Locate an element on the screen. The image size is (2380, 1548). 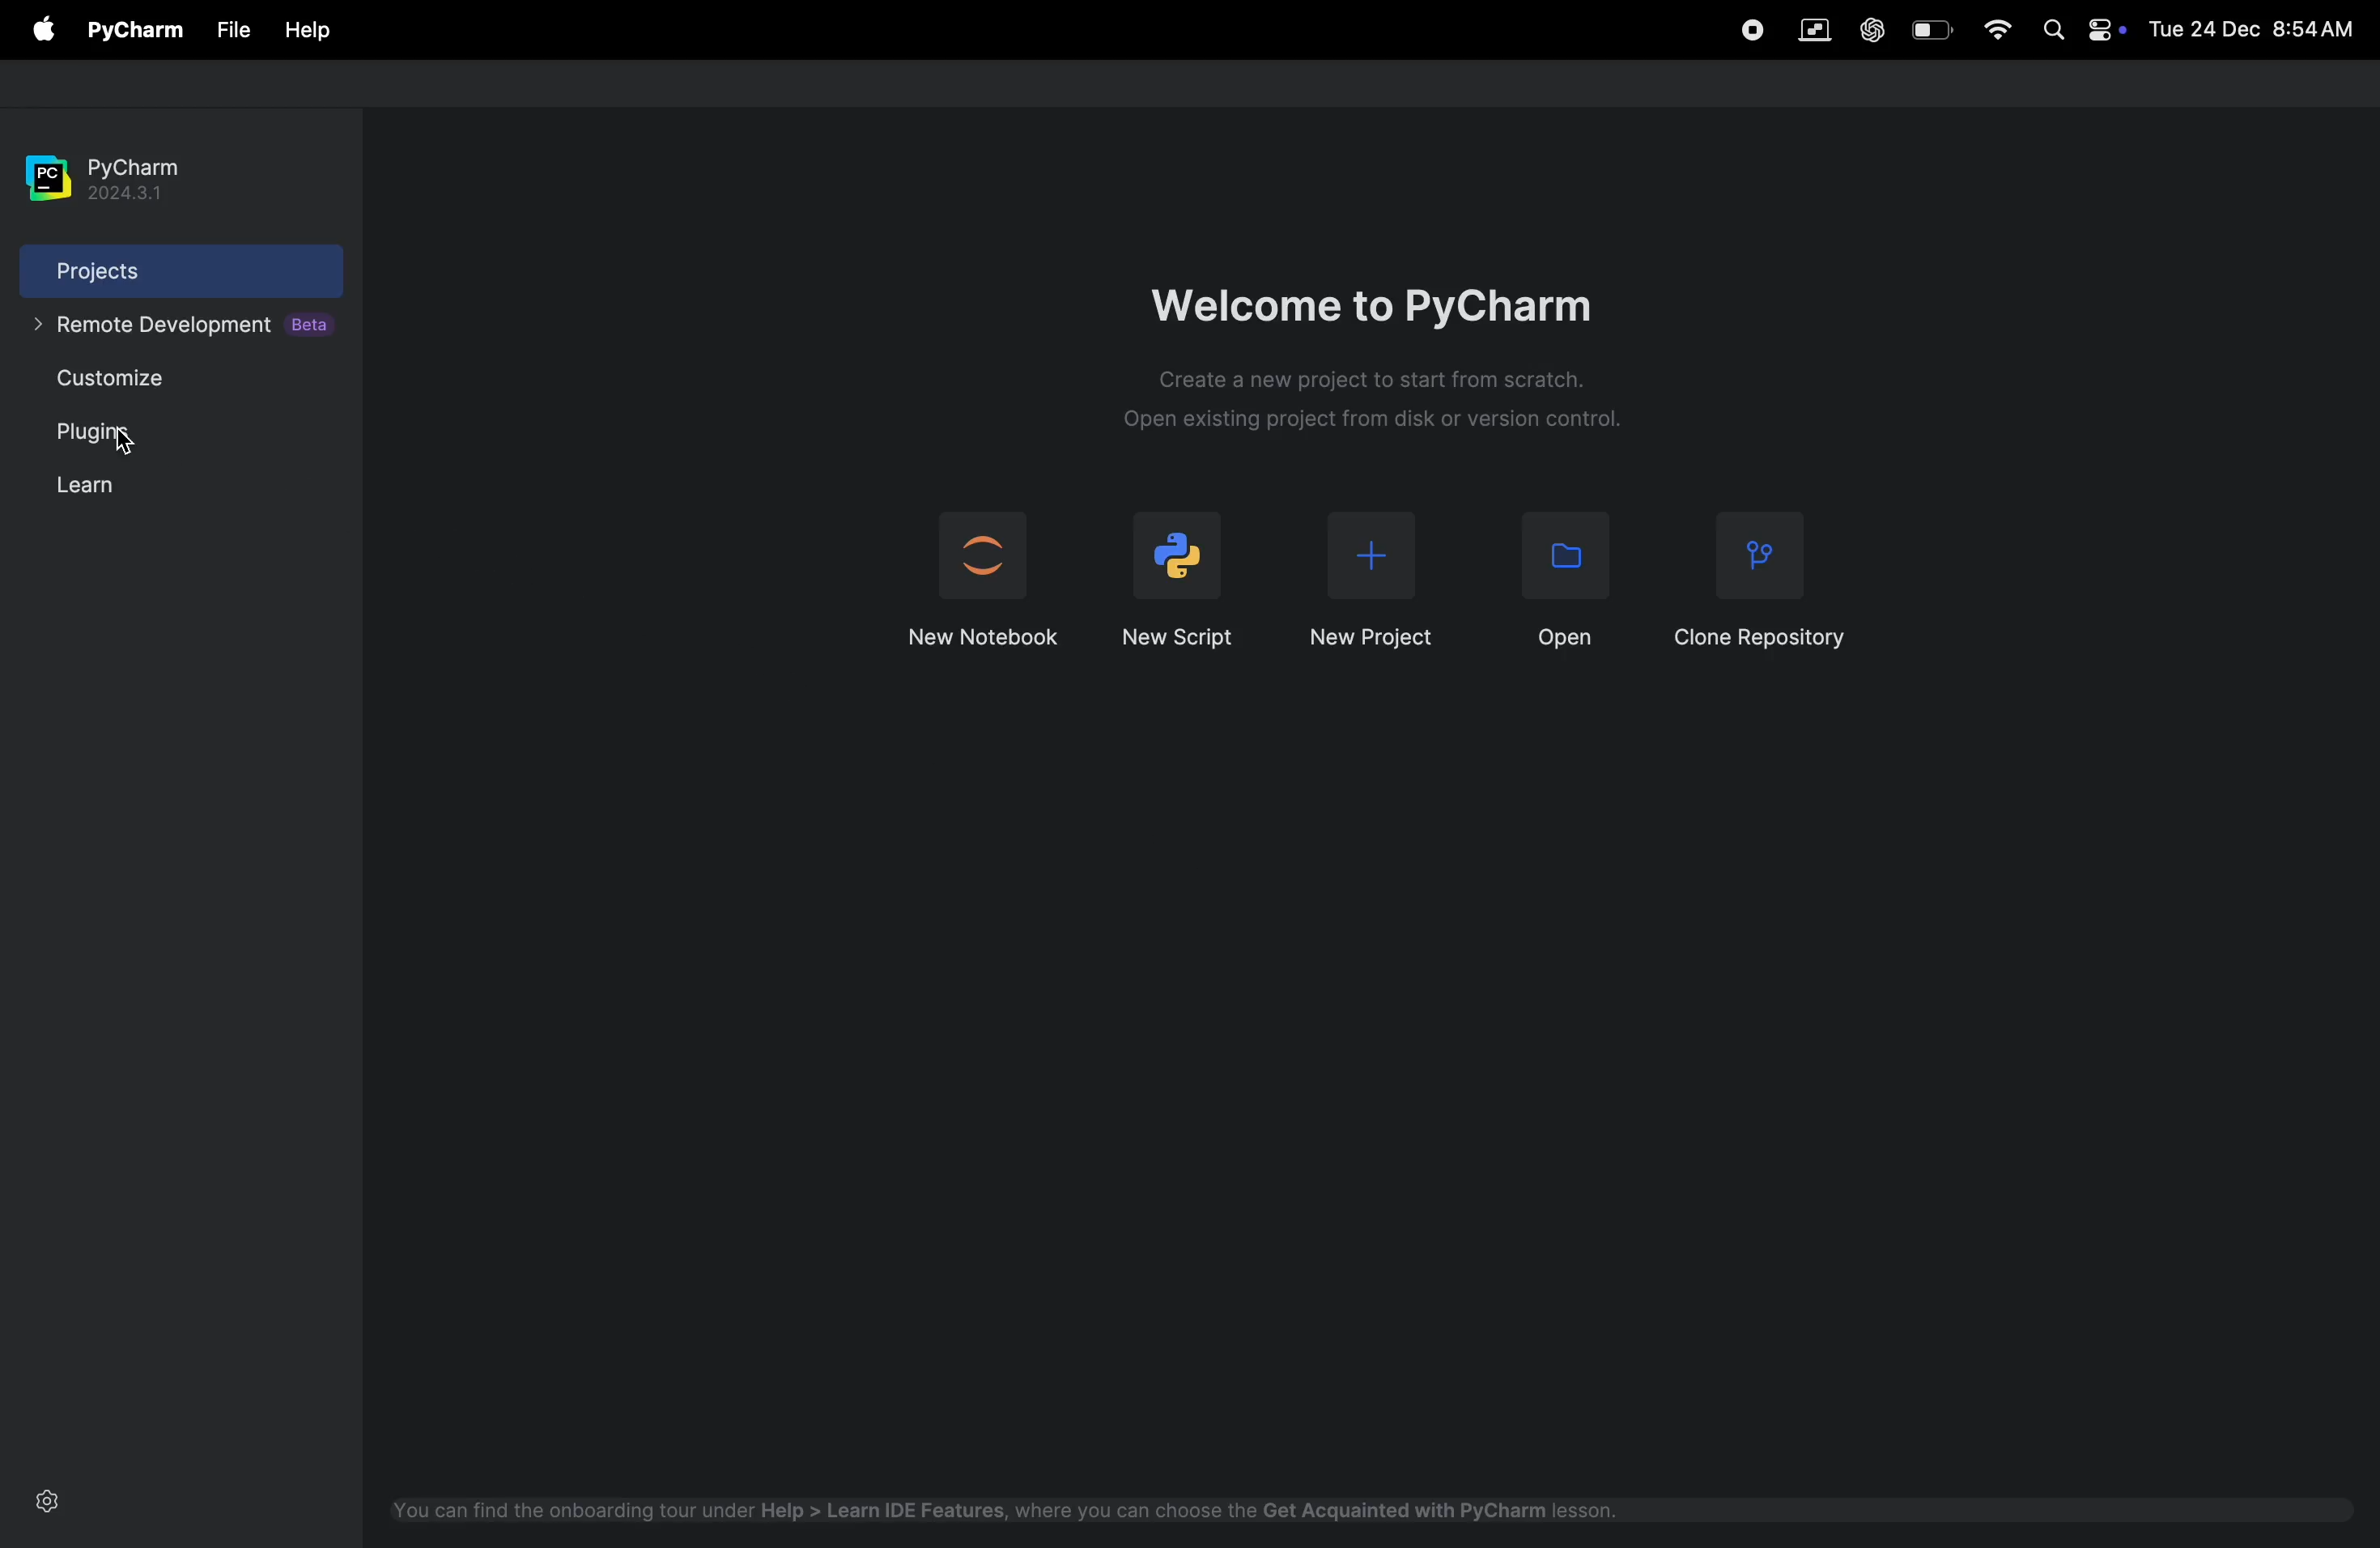
pycharm version is located at coordinates (138, 176).